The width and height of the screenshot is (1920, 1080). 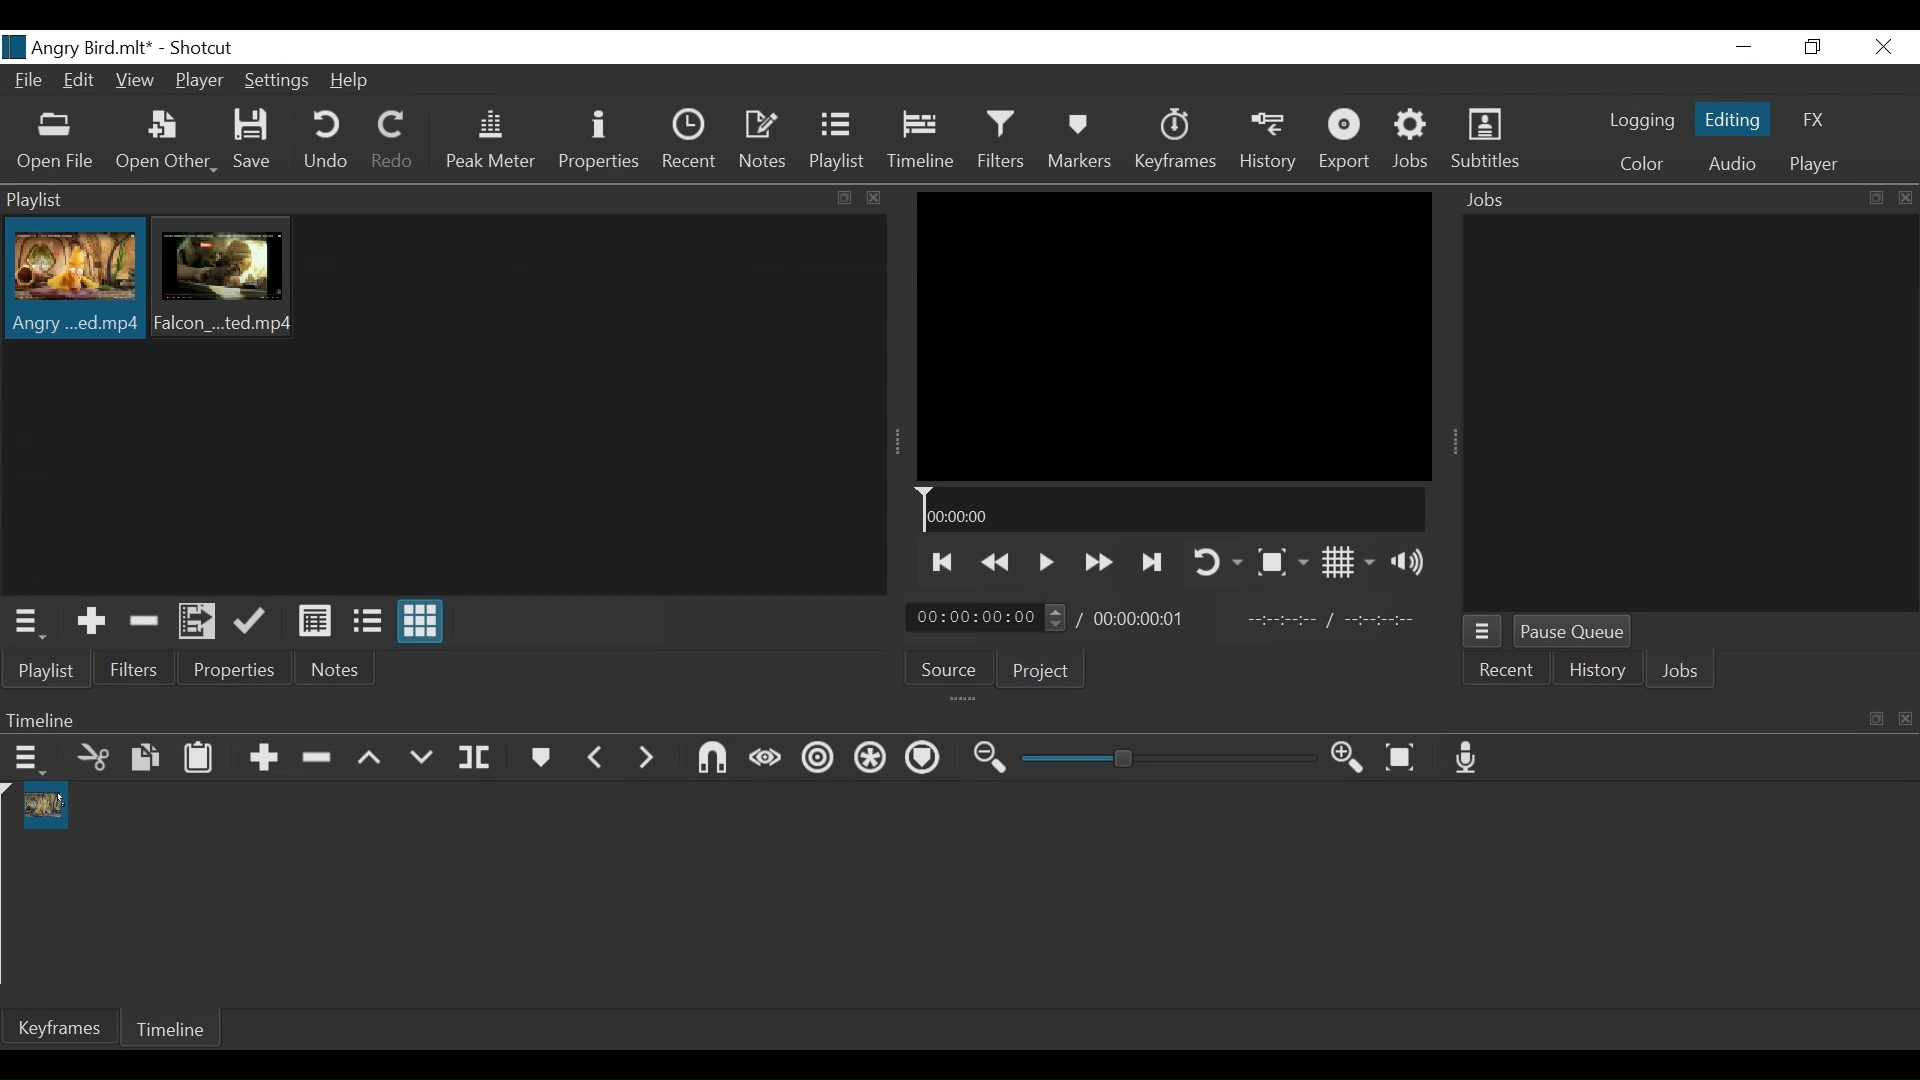 What do you see at coordinates (1732, 164) in the screenshot?
I see `Audio` at bounding box center [1732, 164].